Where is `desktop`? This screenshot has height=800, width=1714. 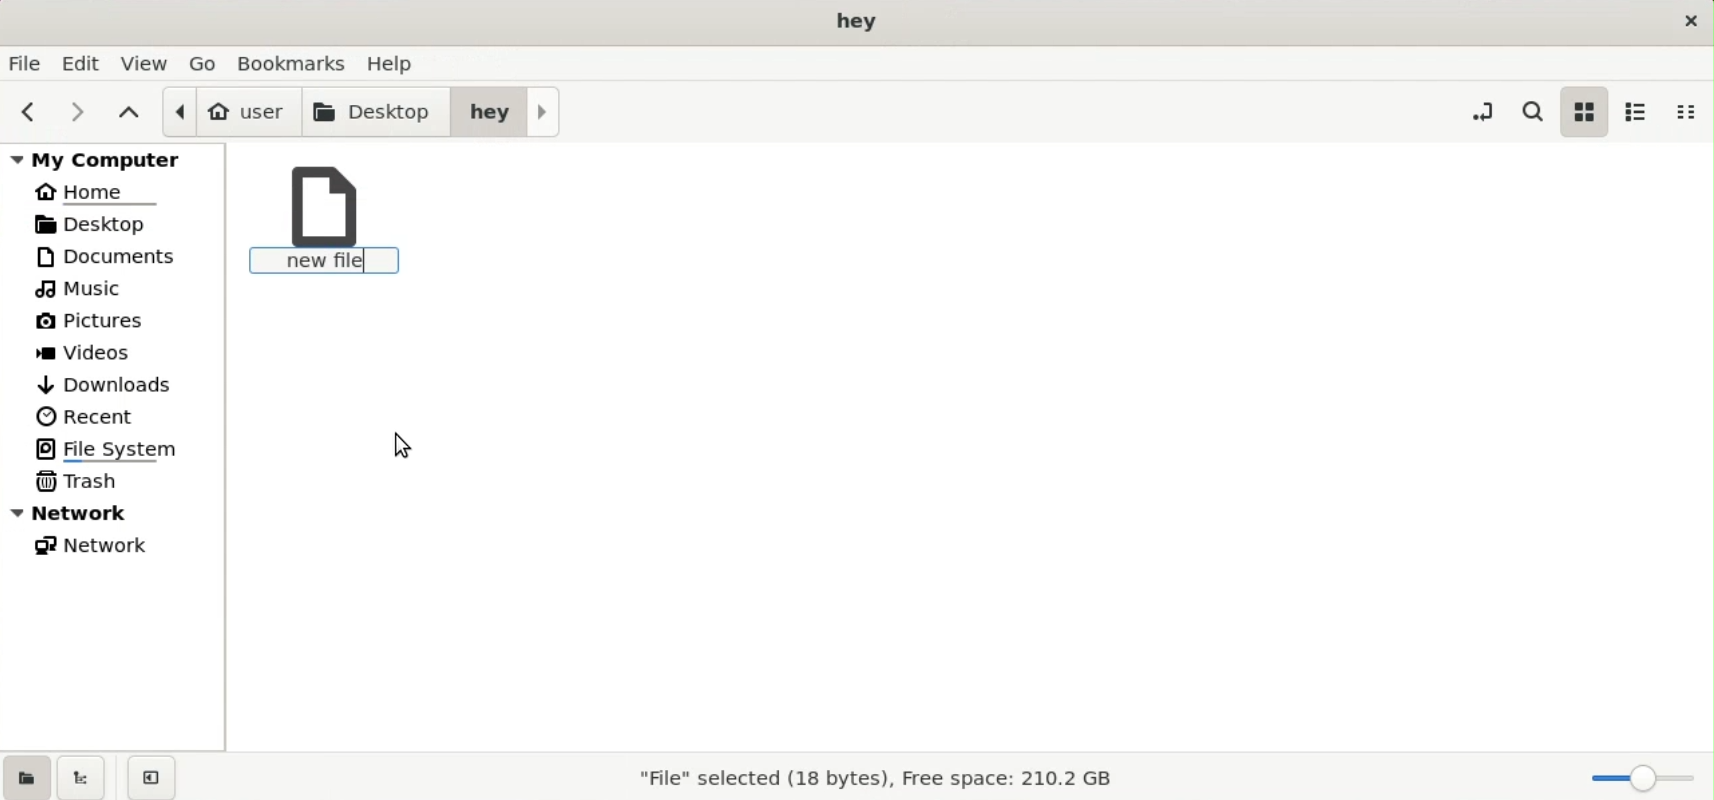
desktop is located at coordinates (378, 110).